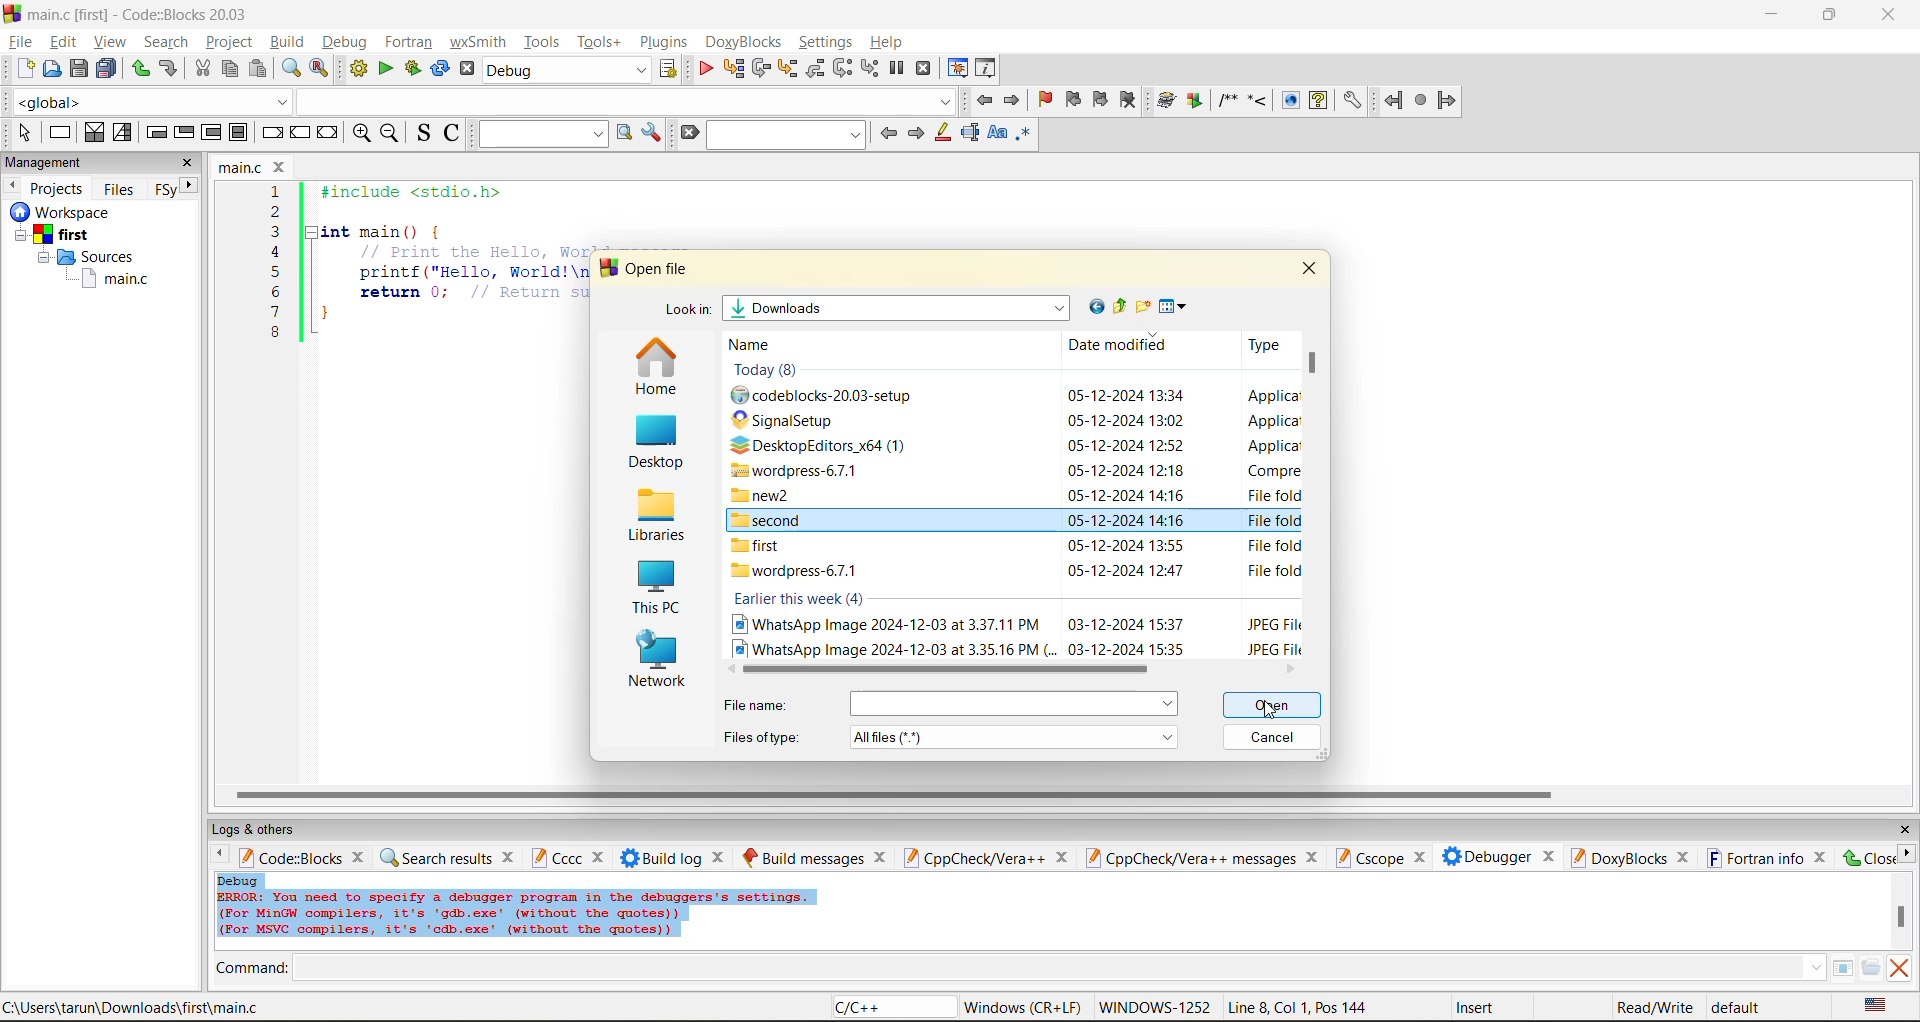  What do you see at coordinates (1422, 101) in the screenshot?
I see `stop` at bounding box center [1422, 101].